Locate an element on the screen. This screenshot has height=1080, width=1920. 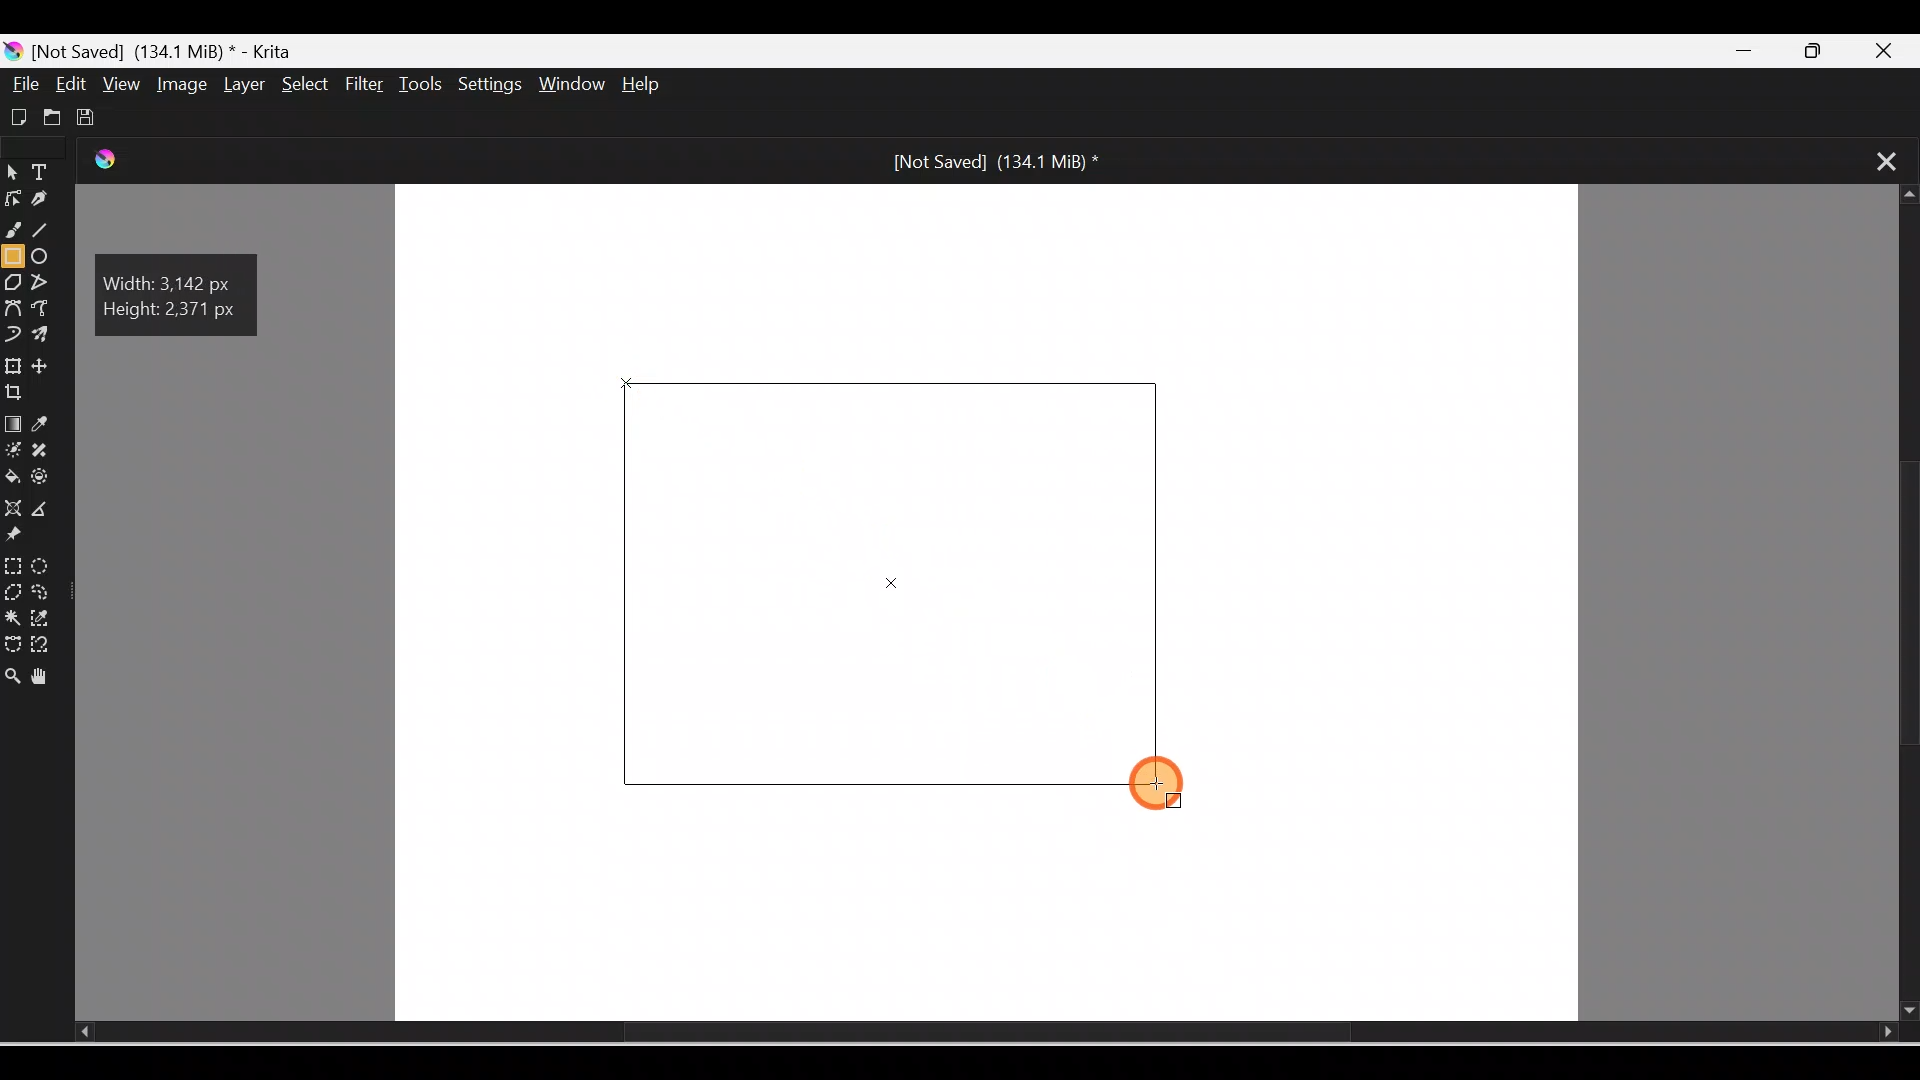
Tools is located at coordinates (424, 84).